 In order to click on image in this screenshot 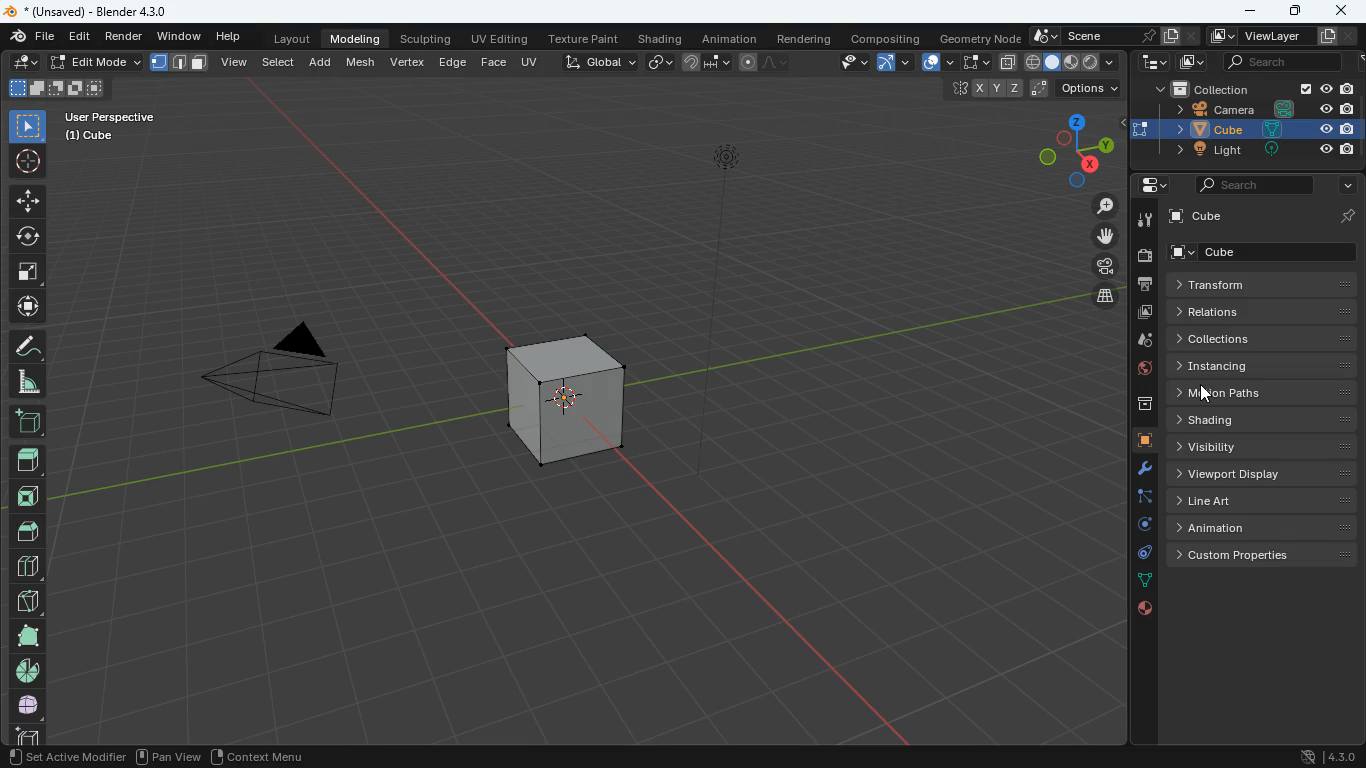, I will do `click(1187, 63)`.